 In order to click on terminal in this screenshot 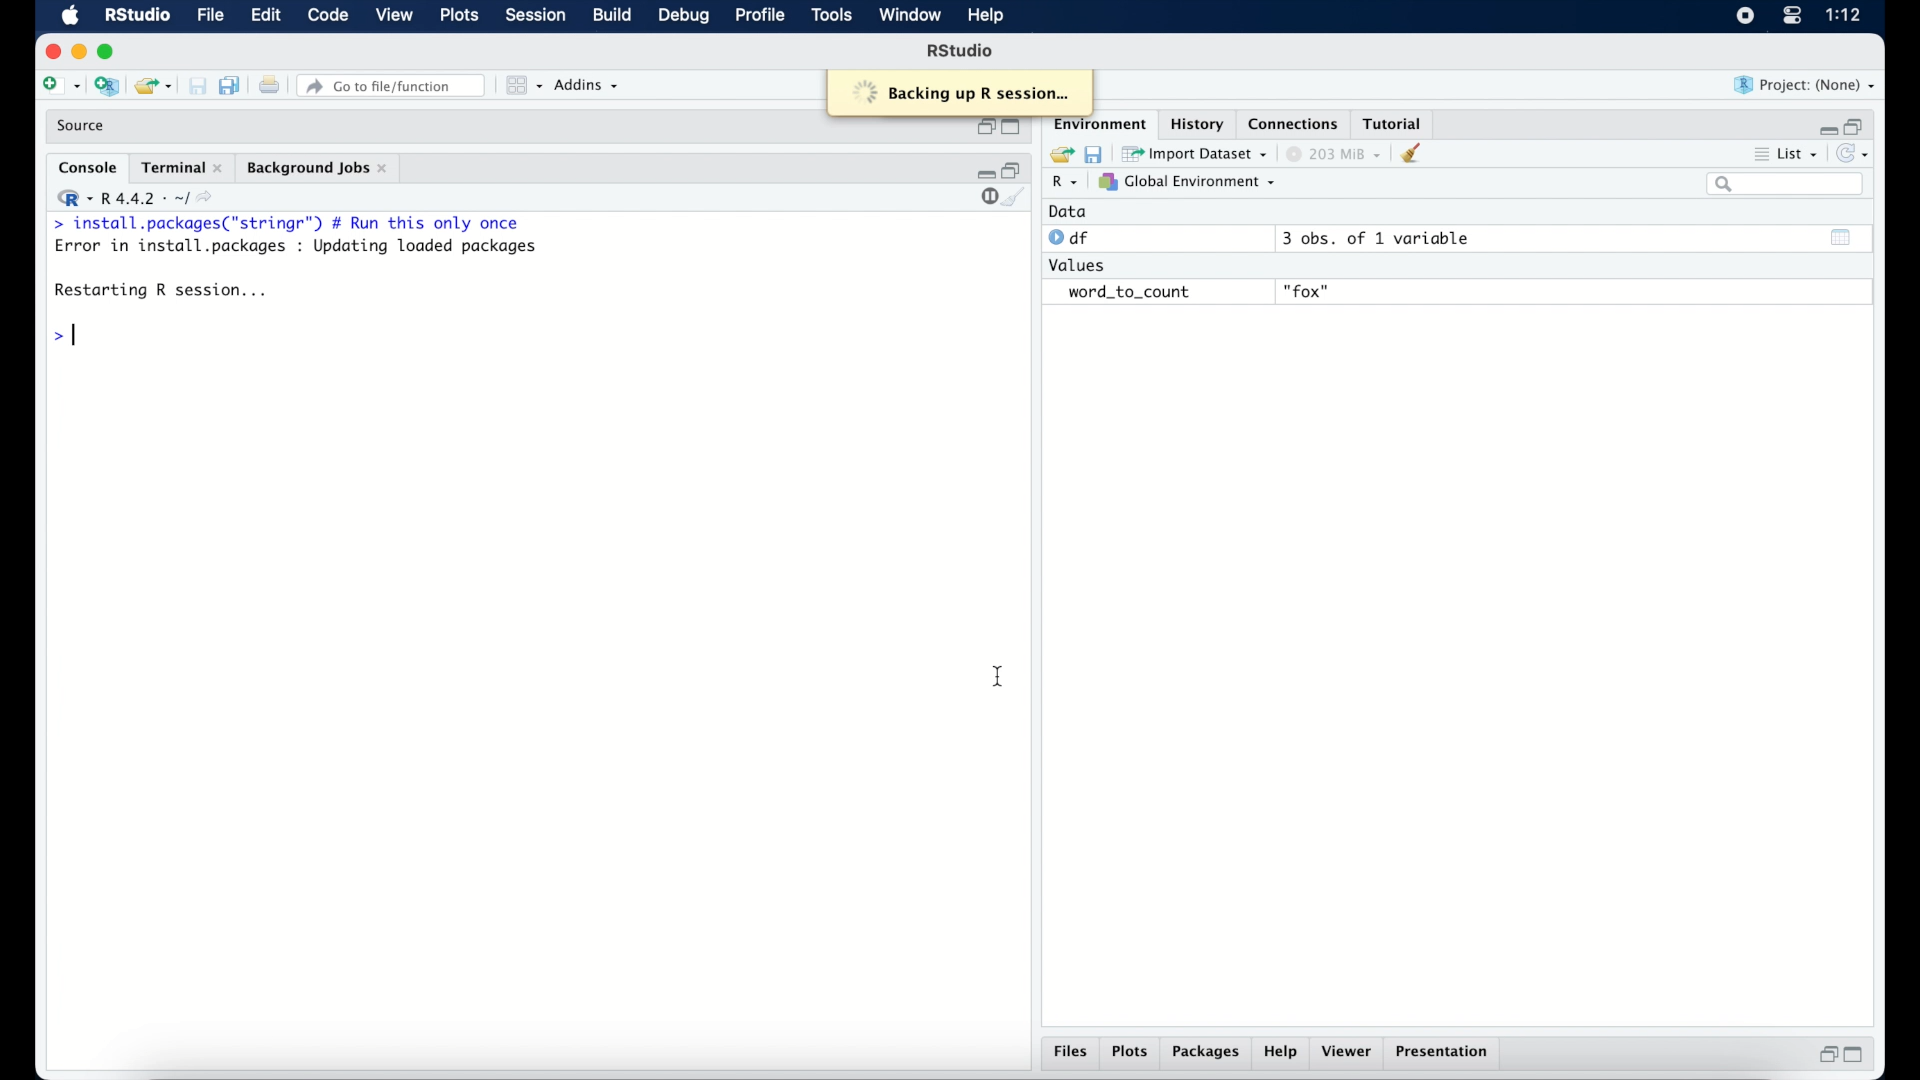, I will do `click(182, 168)`.